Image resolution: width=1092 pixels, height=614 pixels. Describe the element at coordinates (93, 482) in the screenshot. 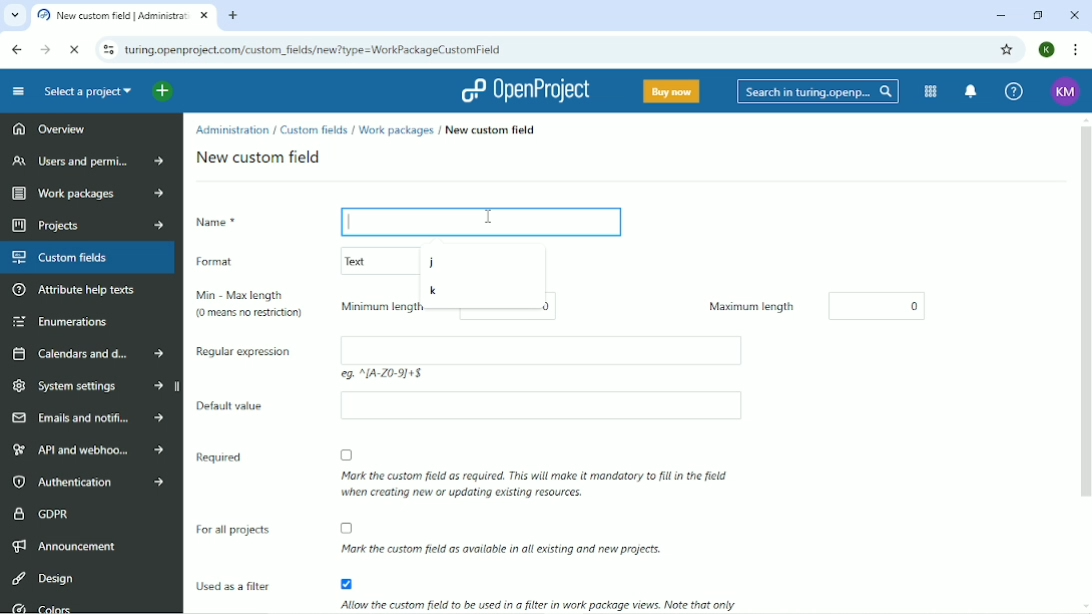

I see `Authentication` at that location.